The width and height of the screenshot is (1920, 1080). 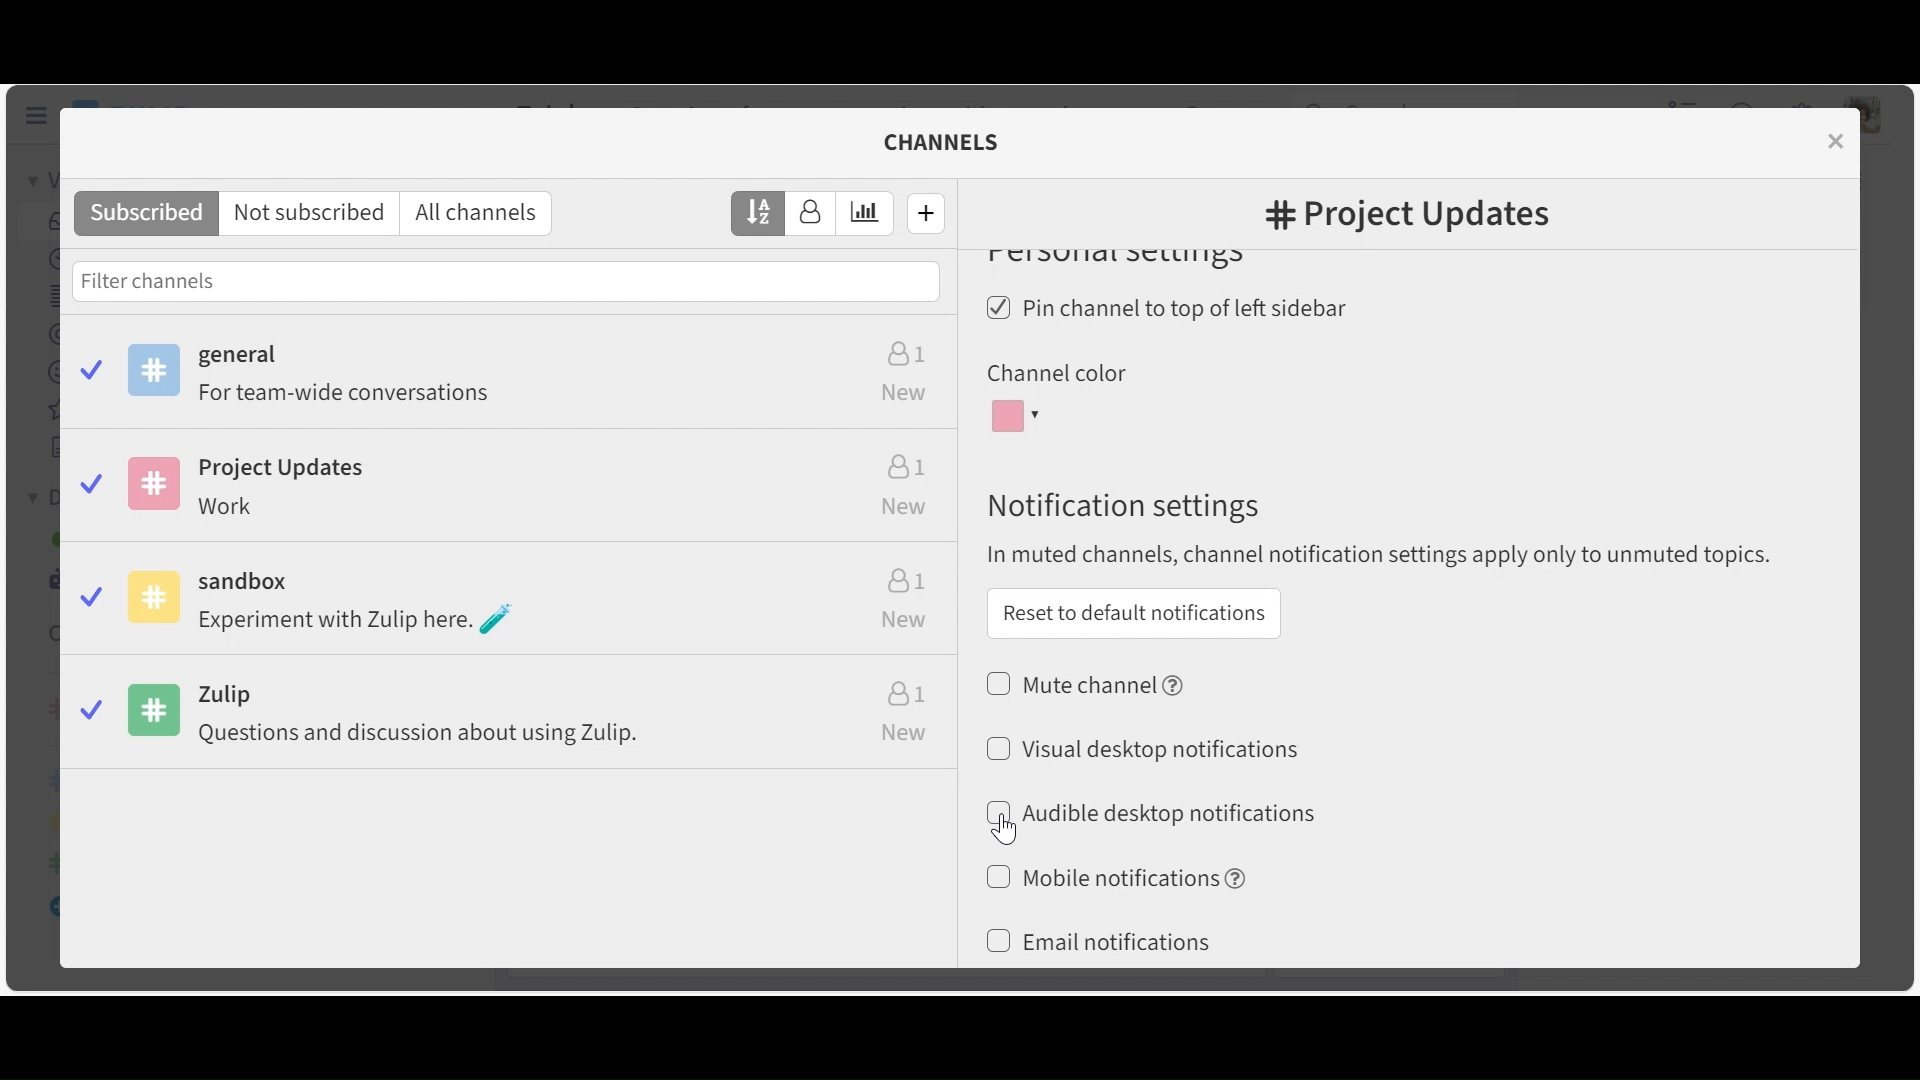 I want to click on All channels, so click(x=482, y=214).